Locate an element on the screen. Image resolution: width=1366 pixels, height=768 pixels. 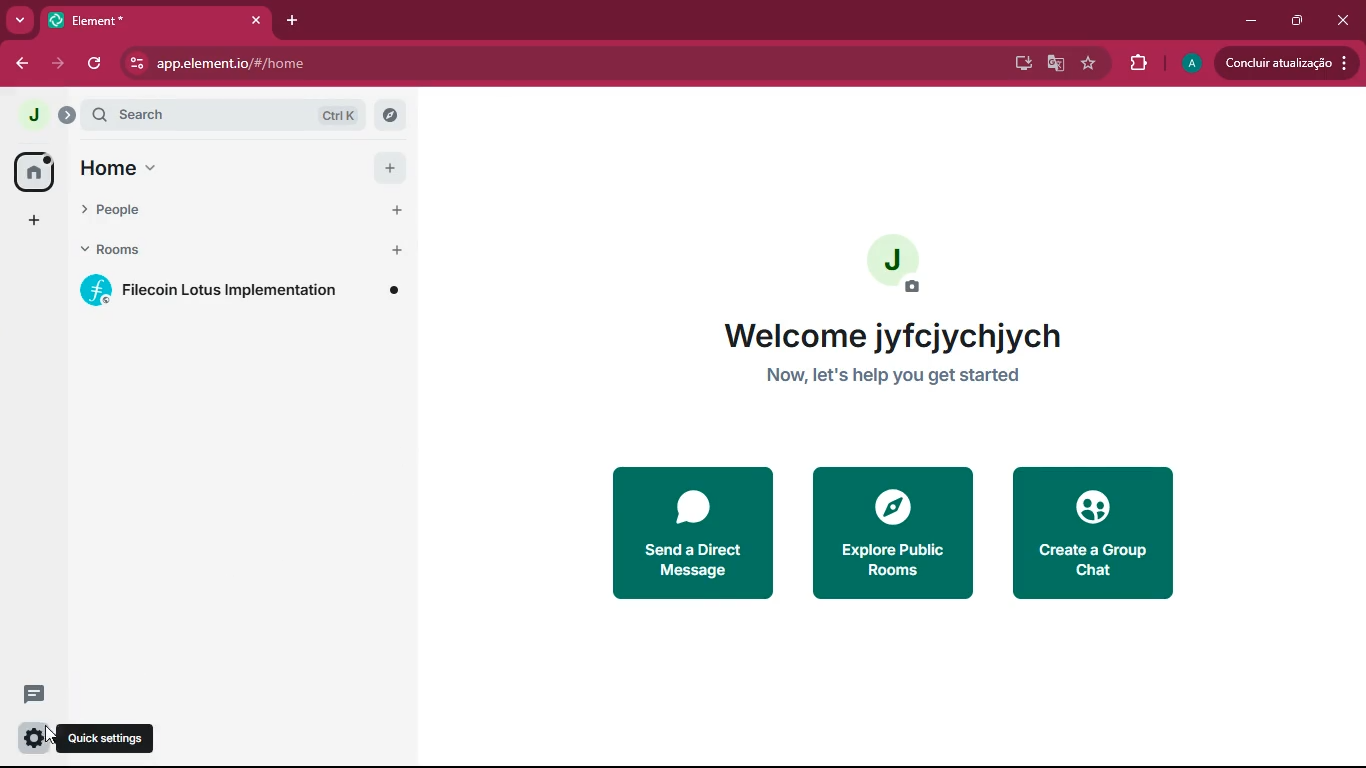
threads is located at coordinates (35, 696).